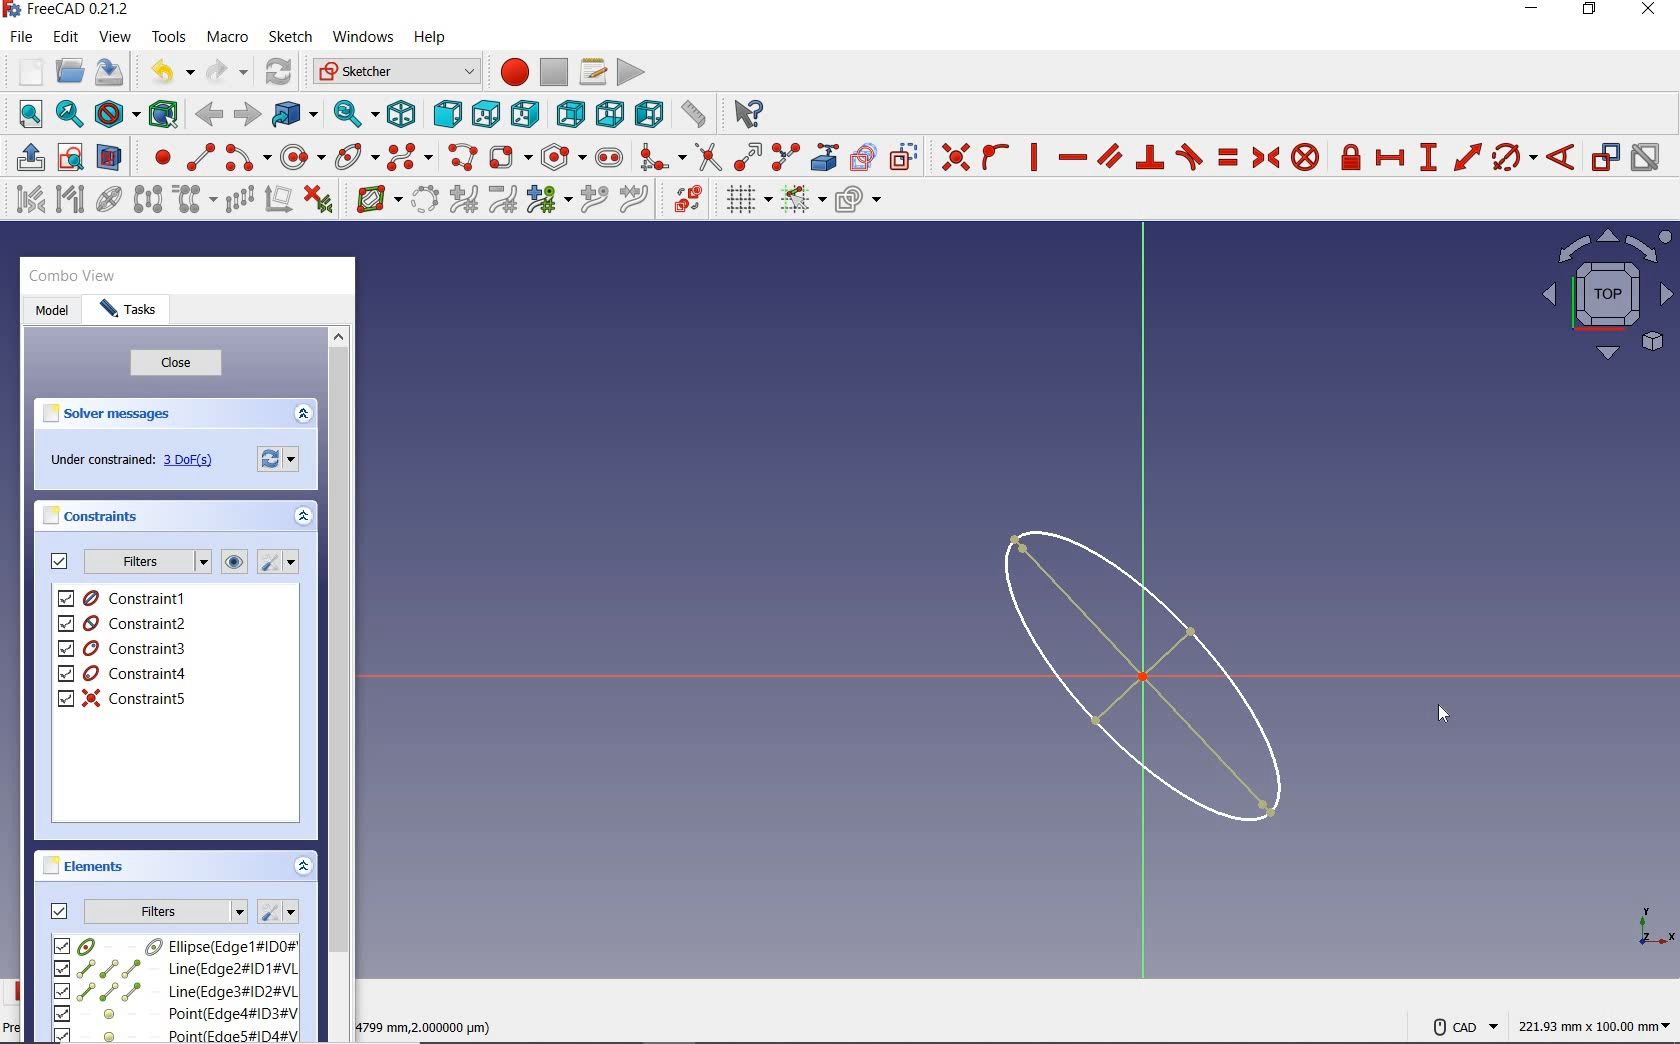 The height and width of the screenshot is (1044, 1680). I want to click on create polyline, so click(461, 157).